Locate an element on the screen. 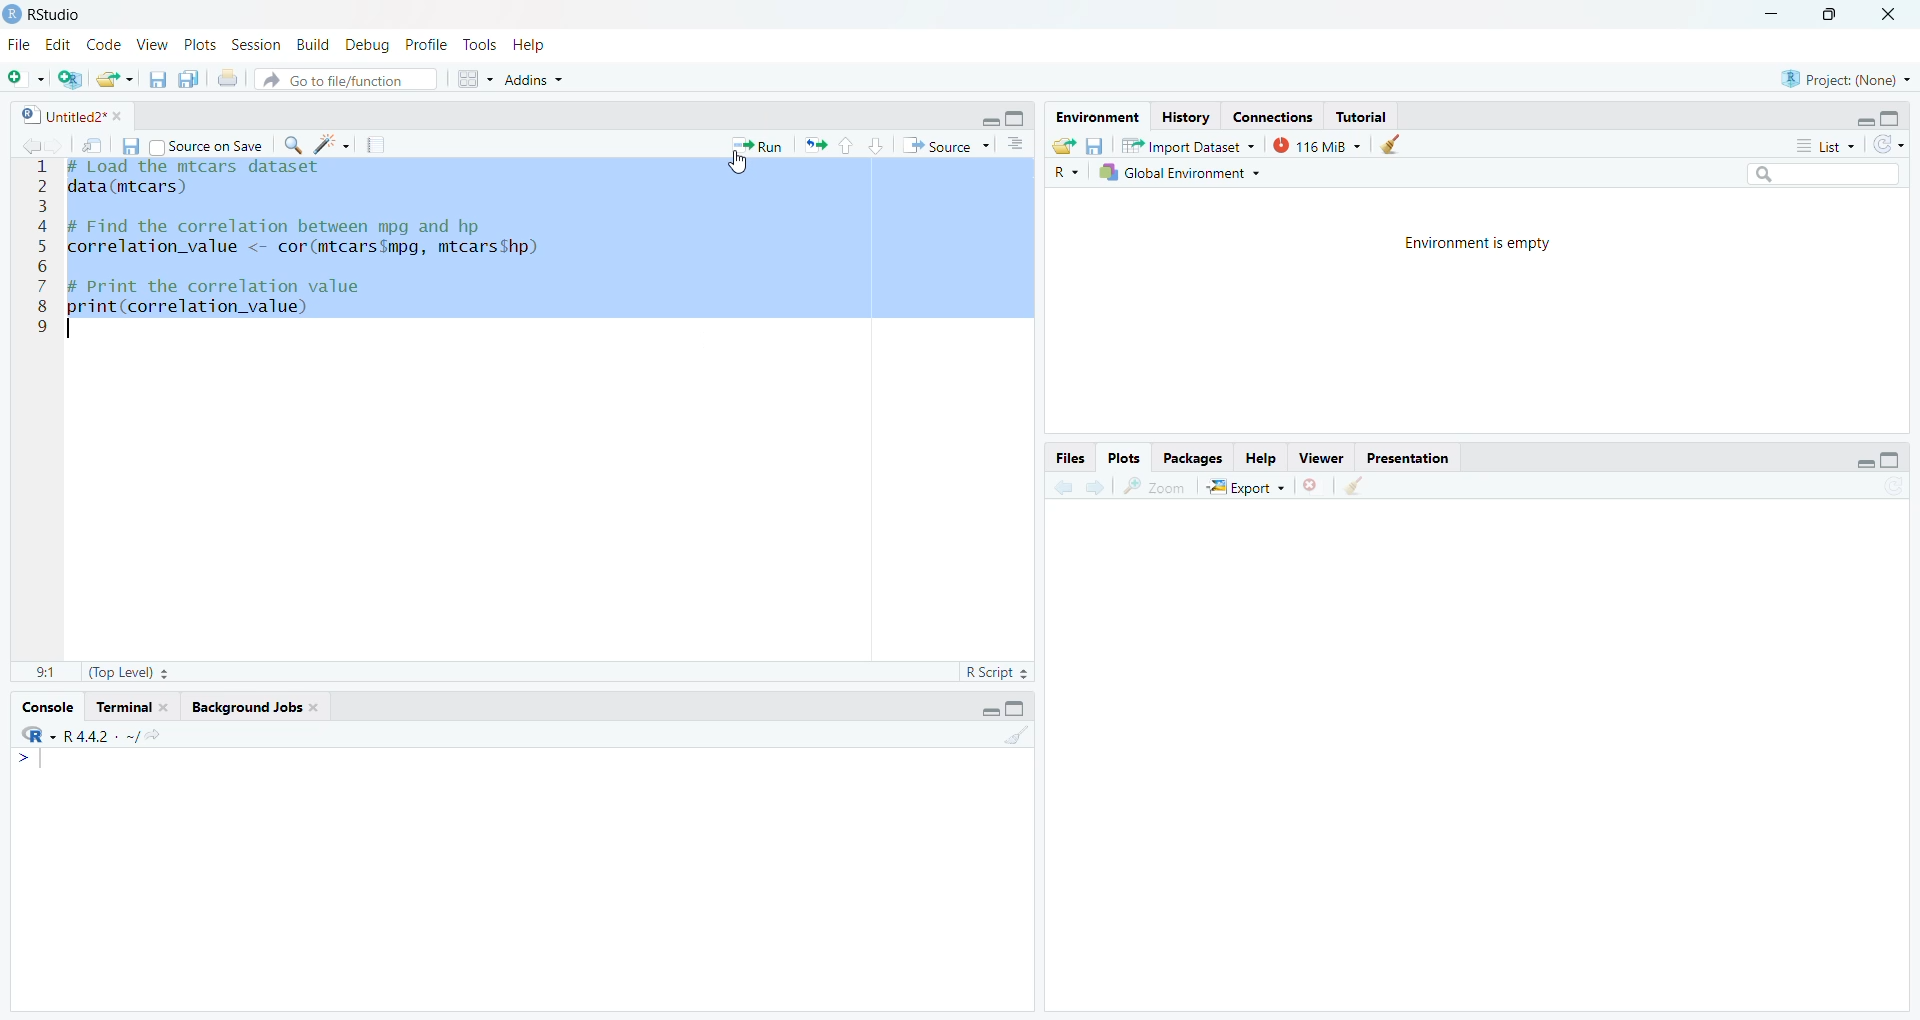 The height and width of the screenshot is (1020, 1920). Clear console (Ctrl +L) is located at coordinates (1398, 144).